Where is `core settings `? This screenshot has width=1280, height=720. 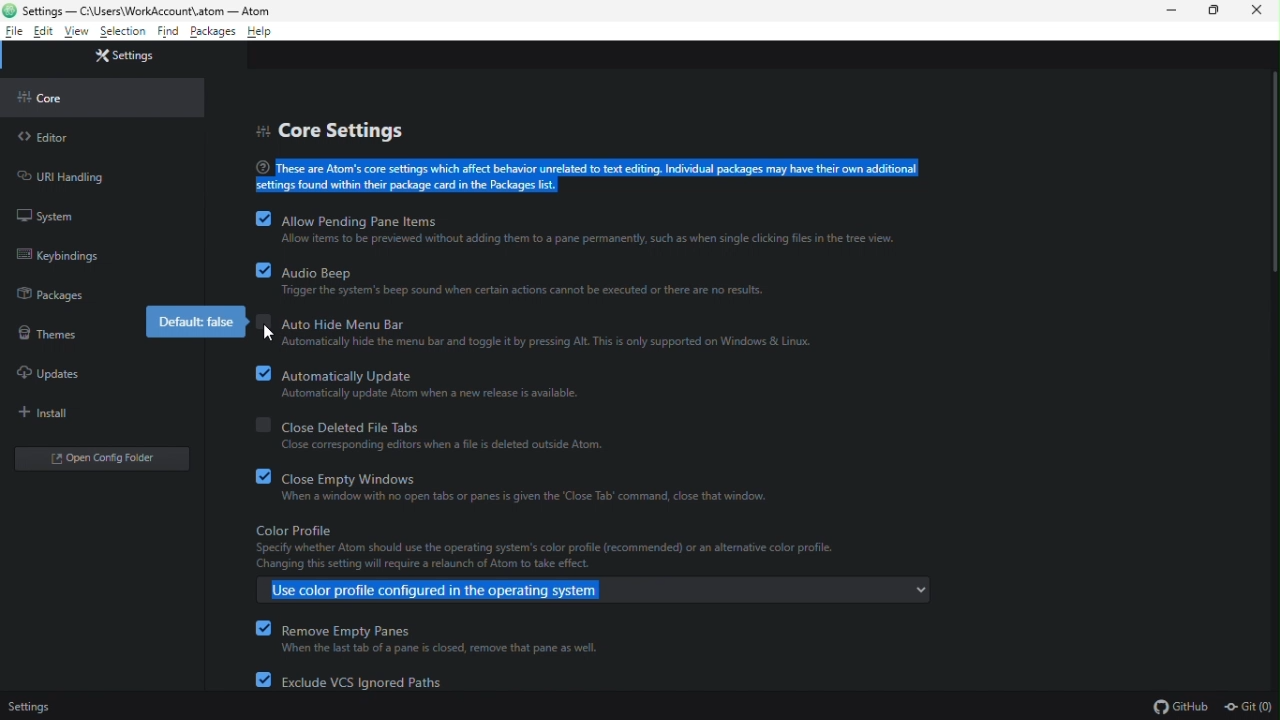 core settings  is located at coordinates (336, 131).